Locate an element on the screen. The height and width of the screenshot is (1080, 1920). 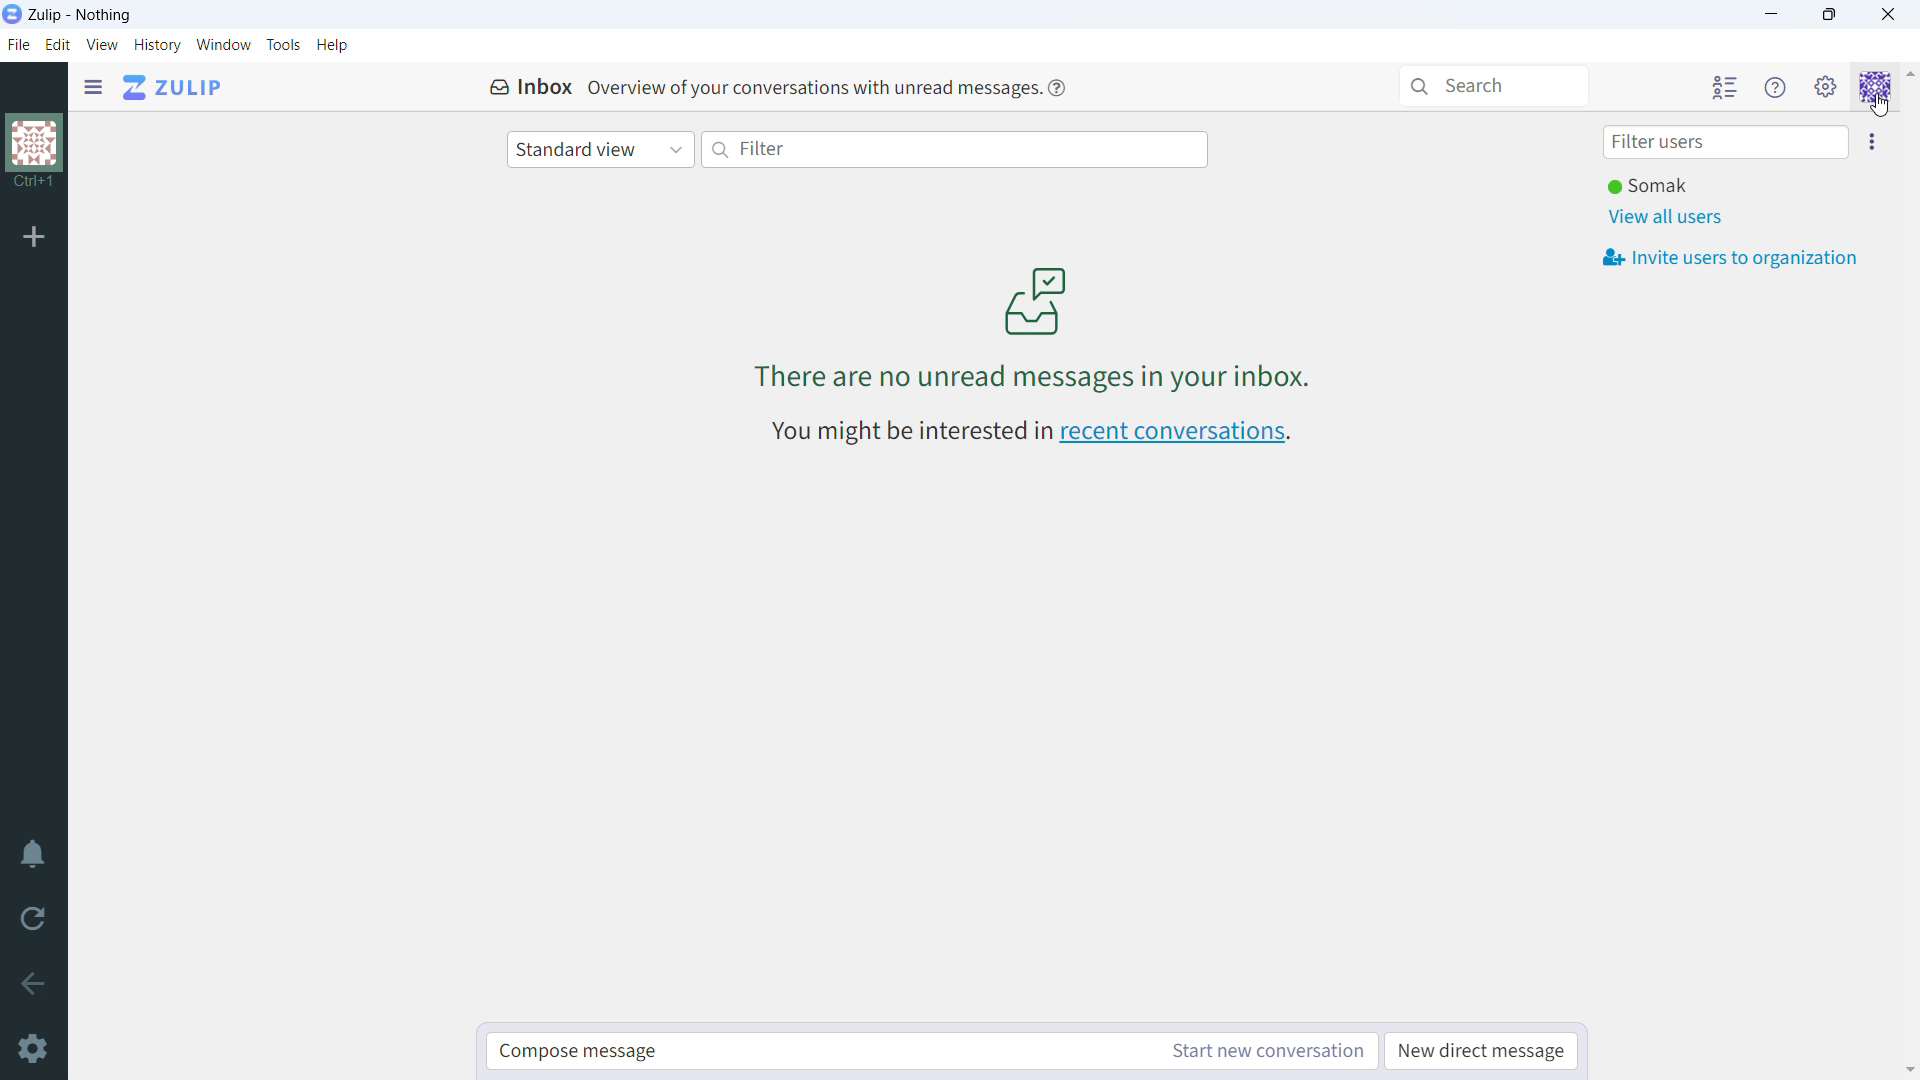
personal menu is located at coordinates (1876, 85).